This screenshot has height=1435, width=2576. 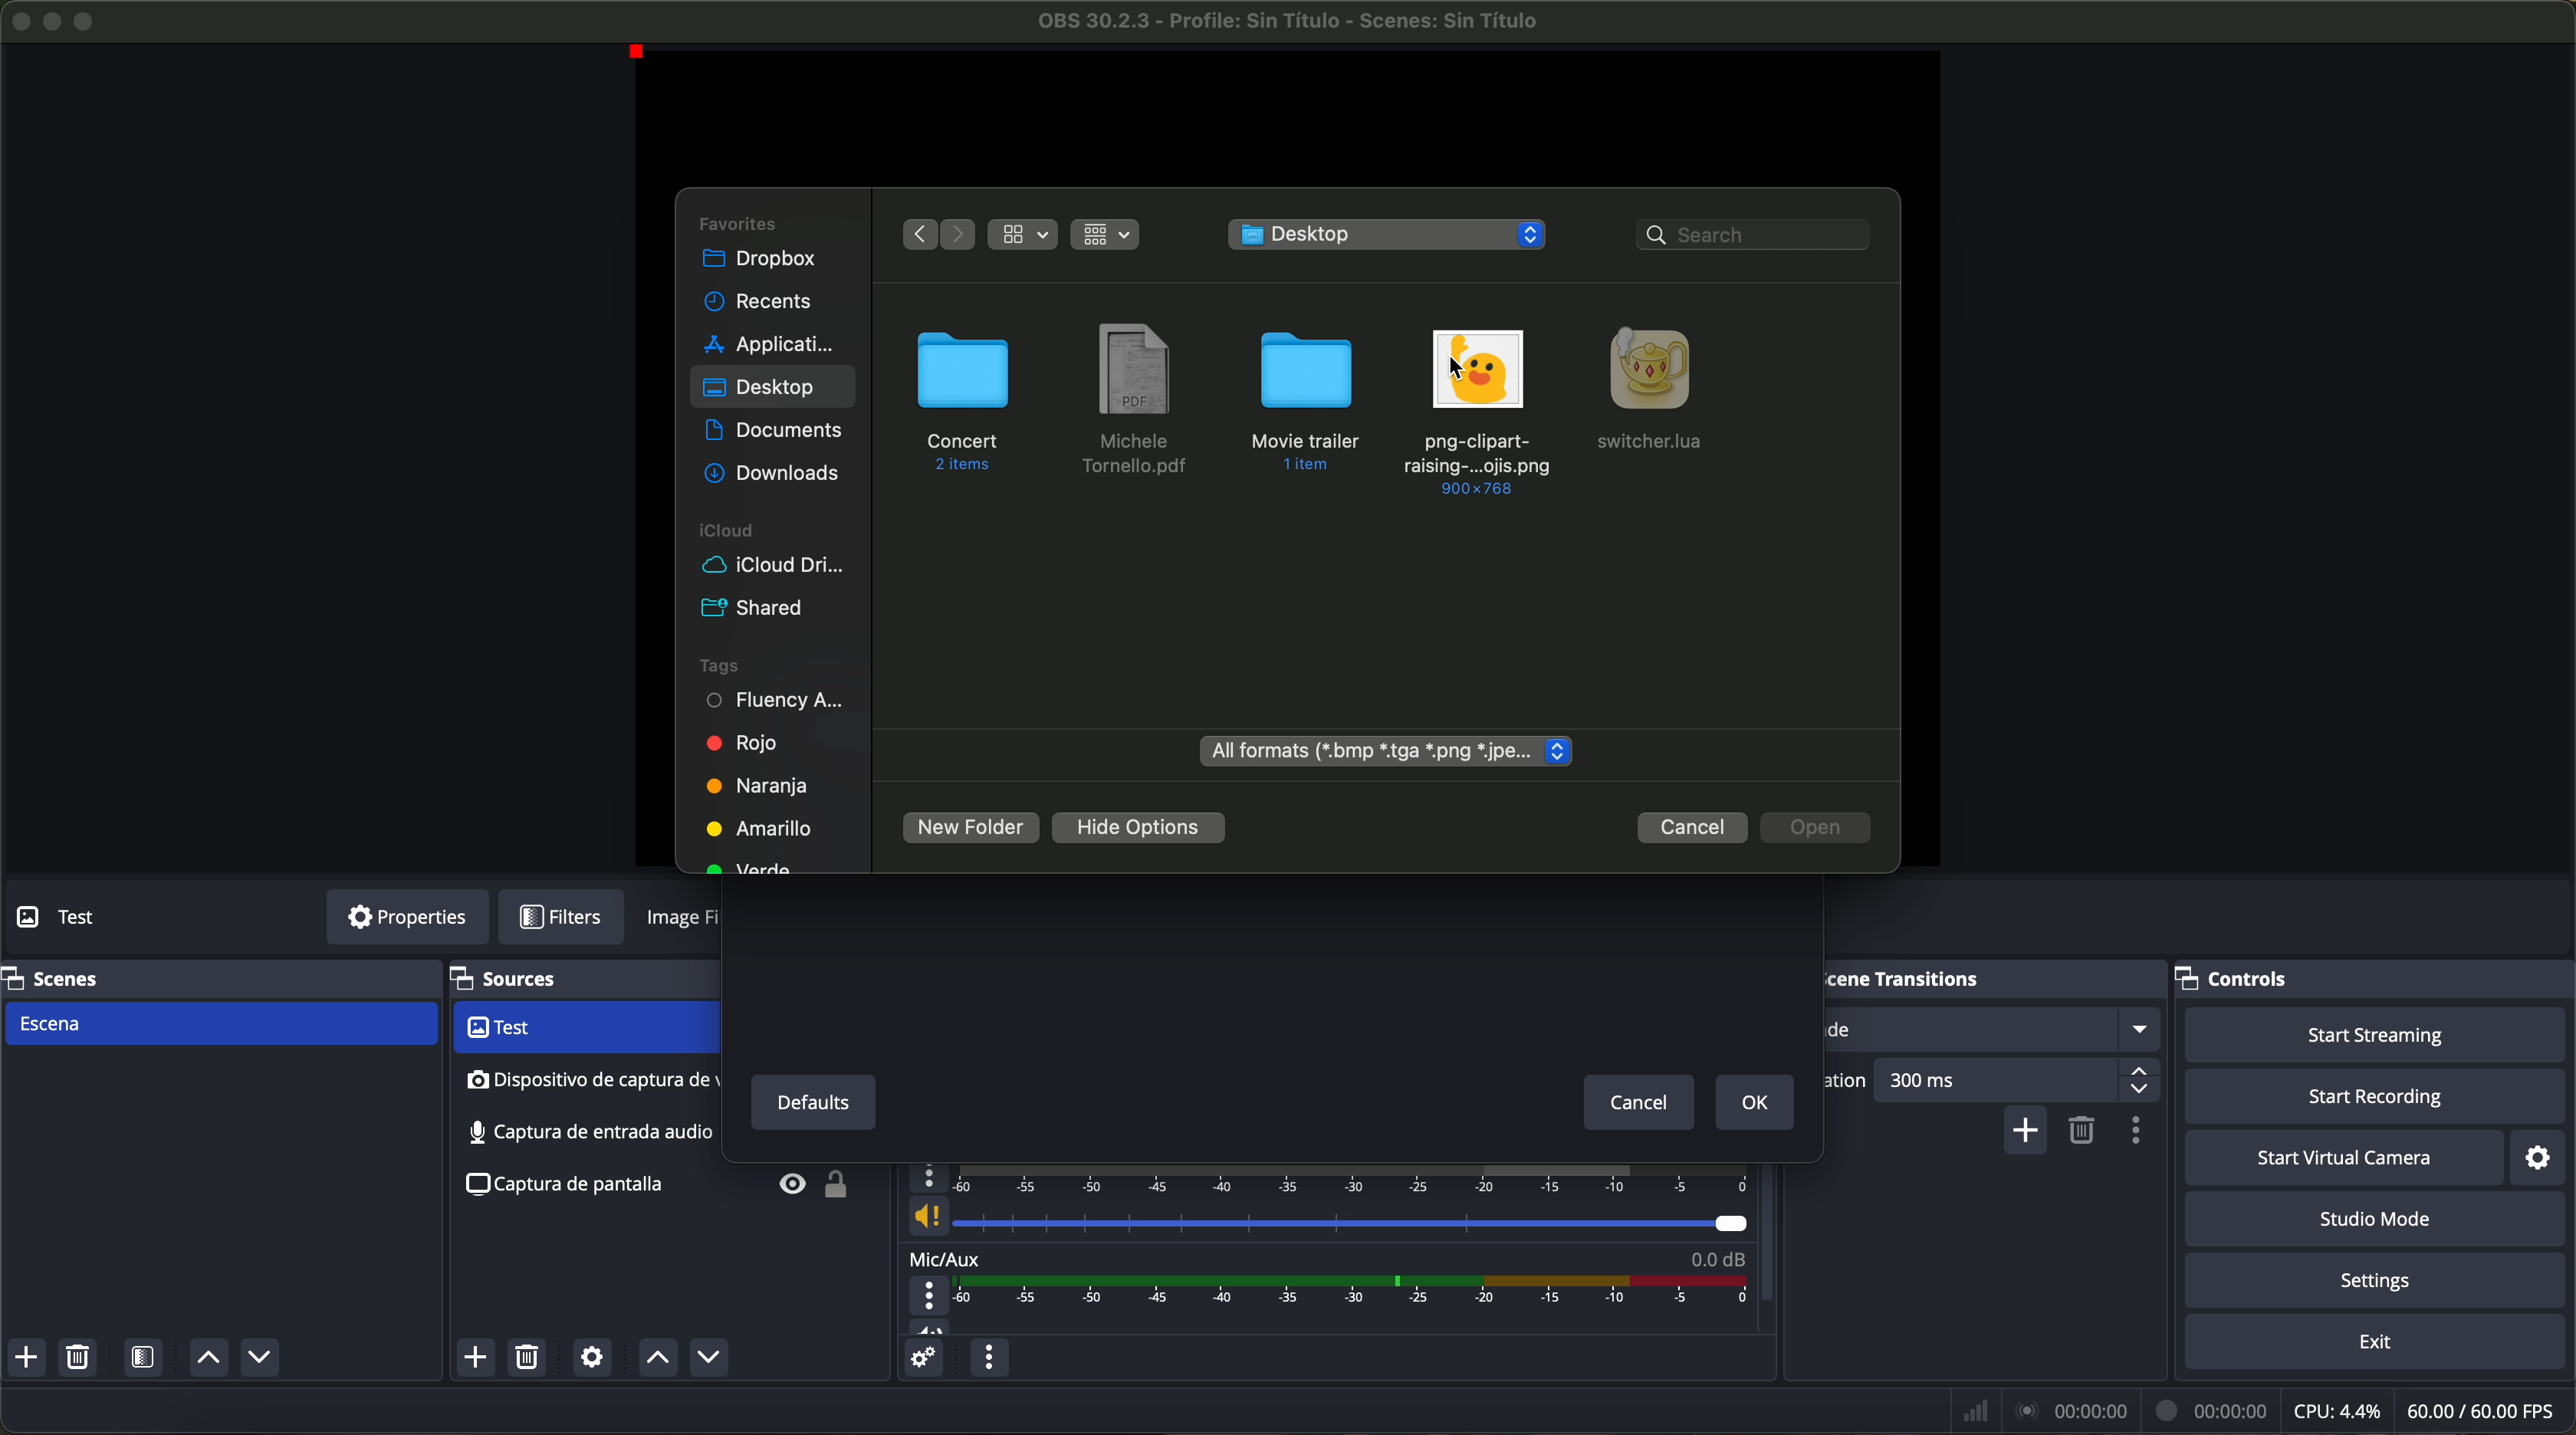 What do you see at coordinates (757, 302) in the screenshot?
I see `recents` at bounding box center [757, 302].